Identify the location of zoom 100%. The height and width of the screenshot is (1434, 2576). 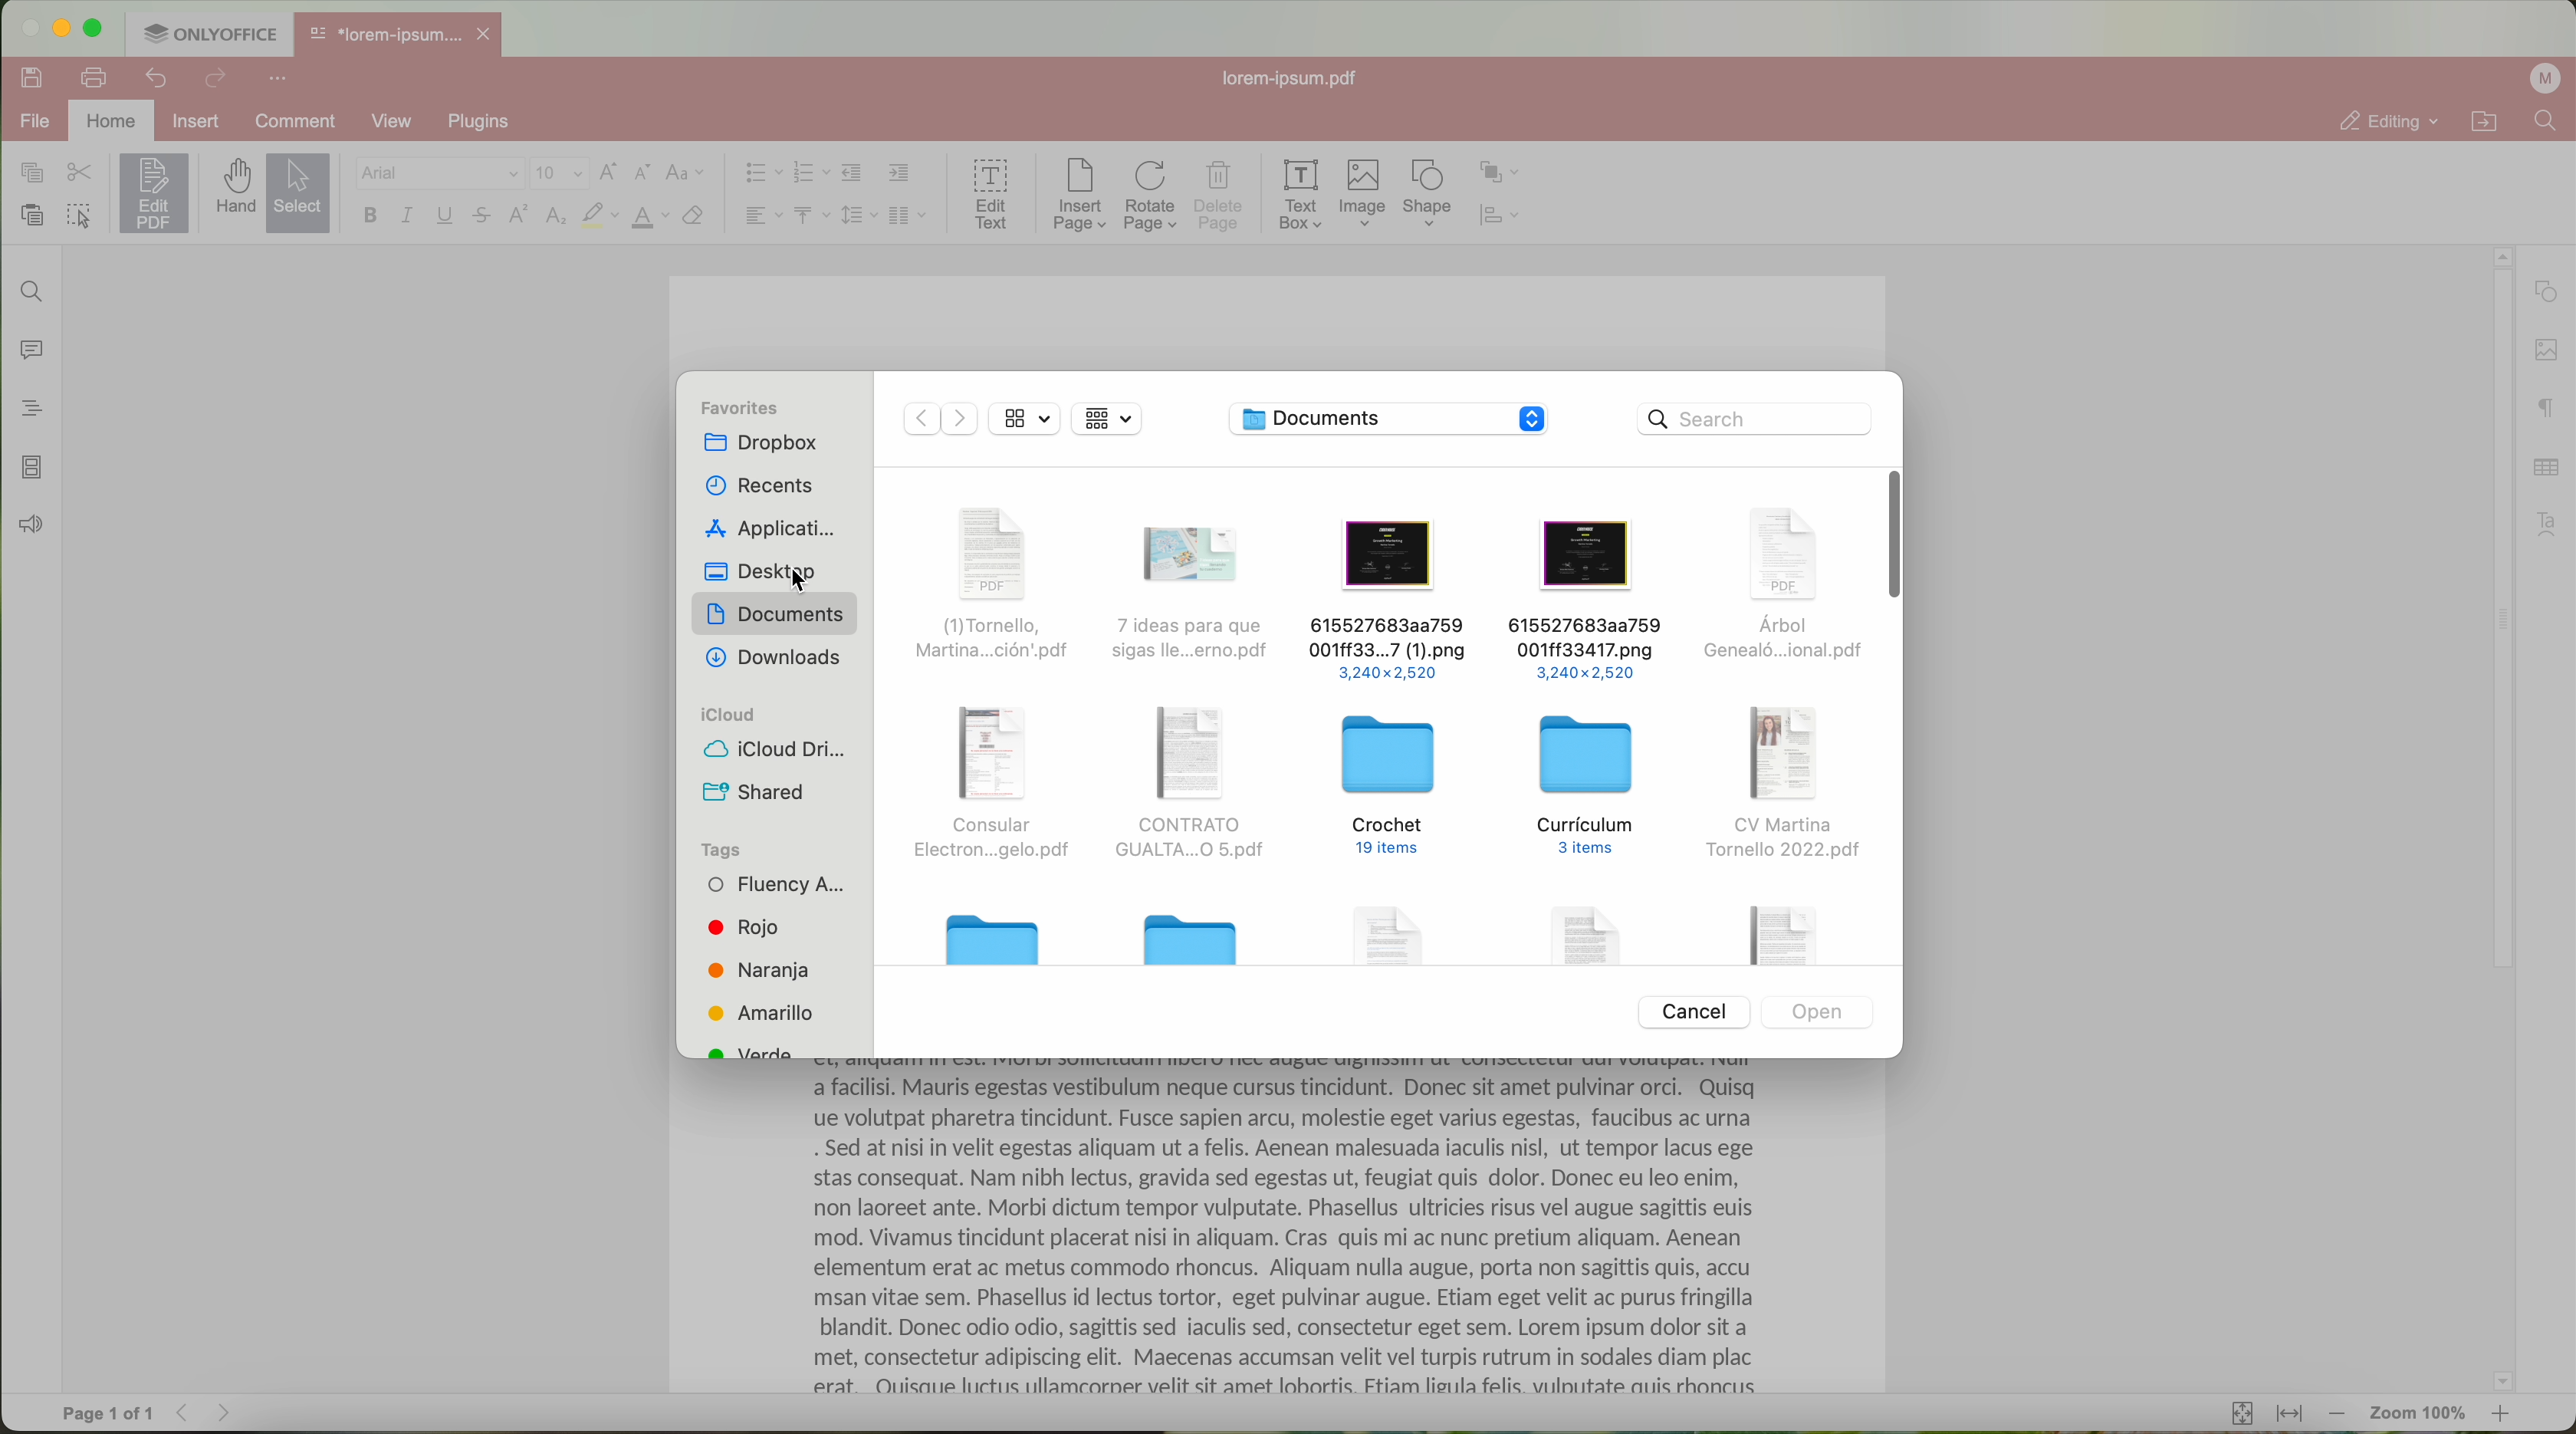
(2420, 1417).